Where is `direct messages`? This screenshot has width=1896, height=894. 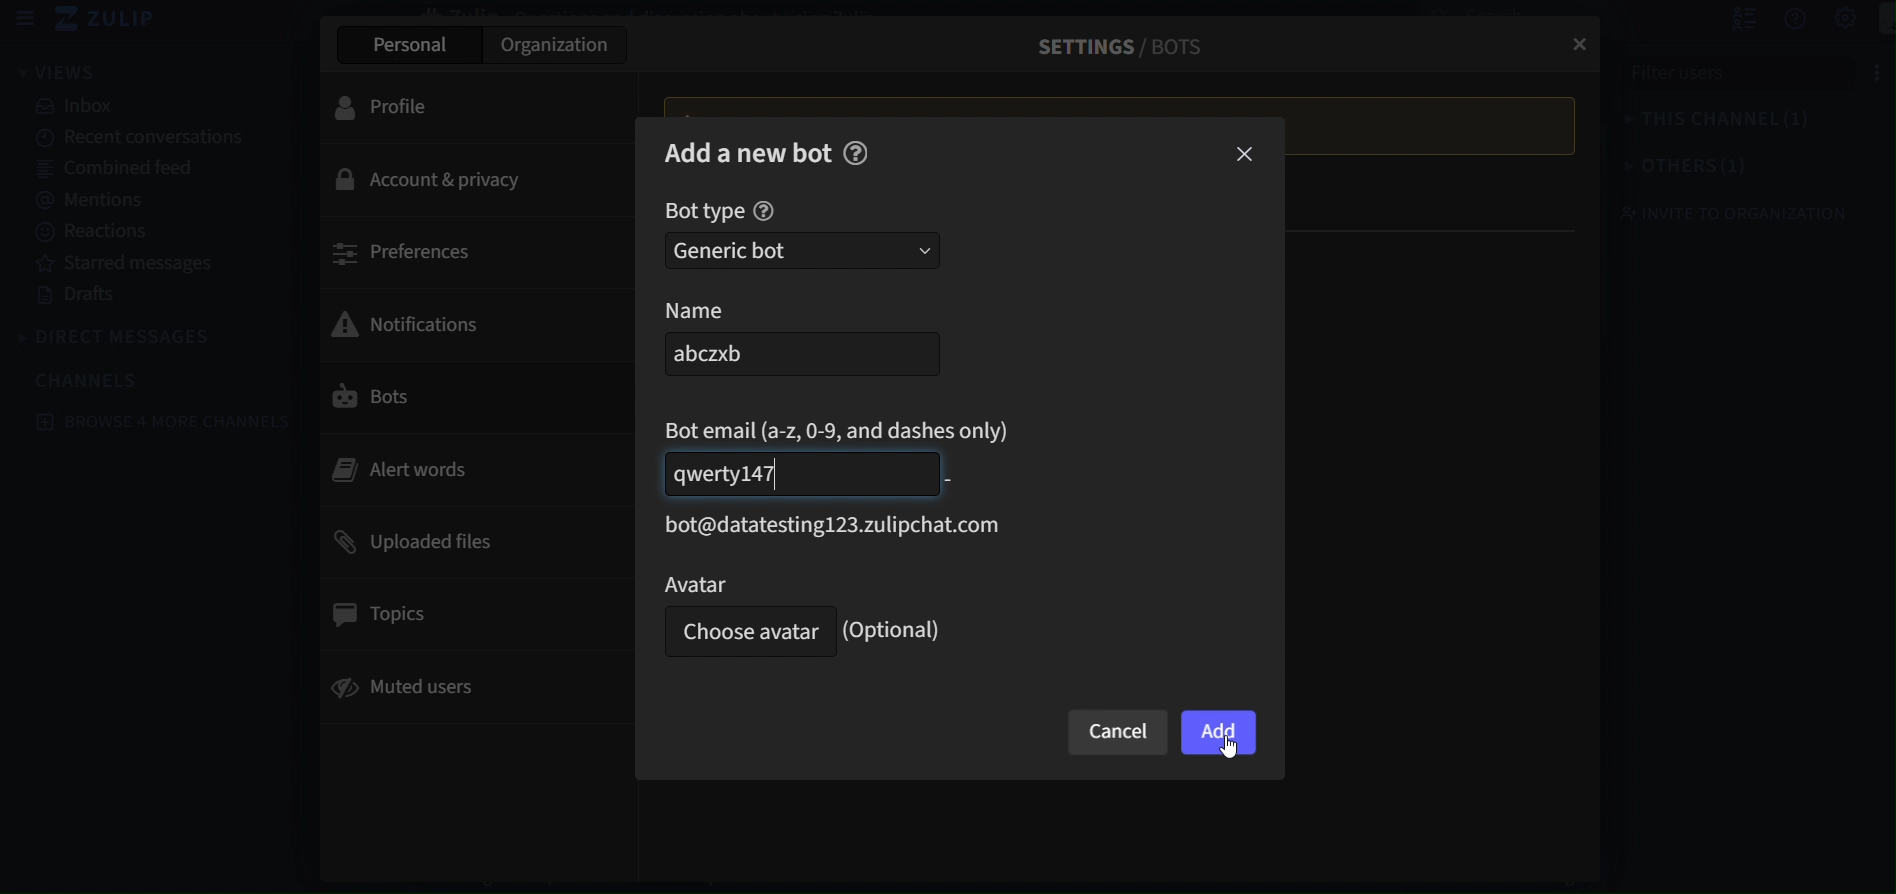 direct messages is located at coordinates (121, 338).